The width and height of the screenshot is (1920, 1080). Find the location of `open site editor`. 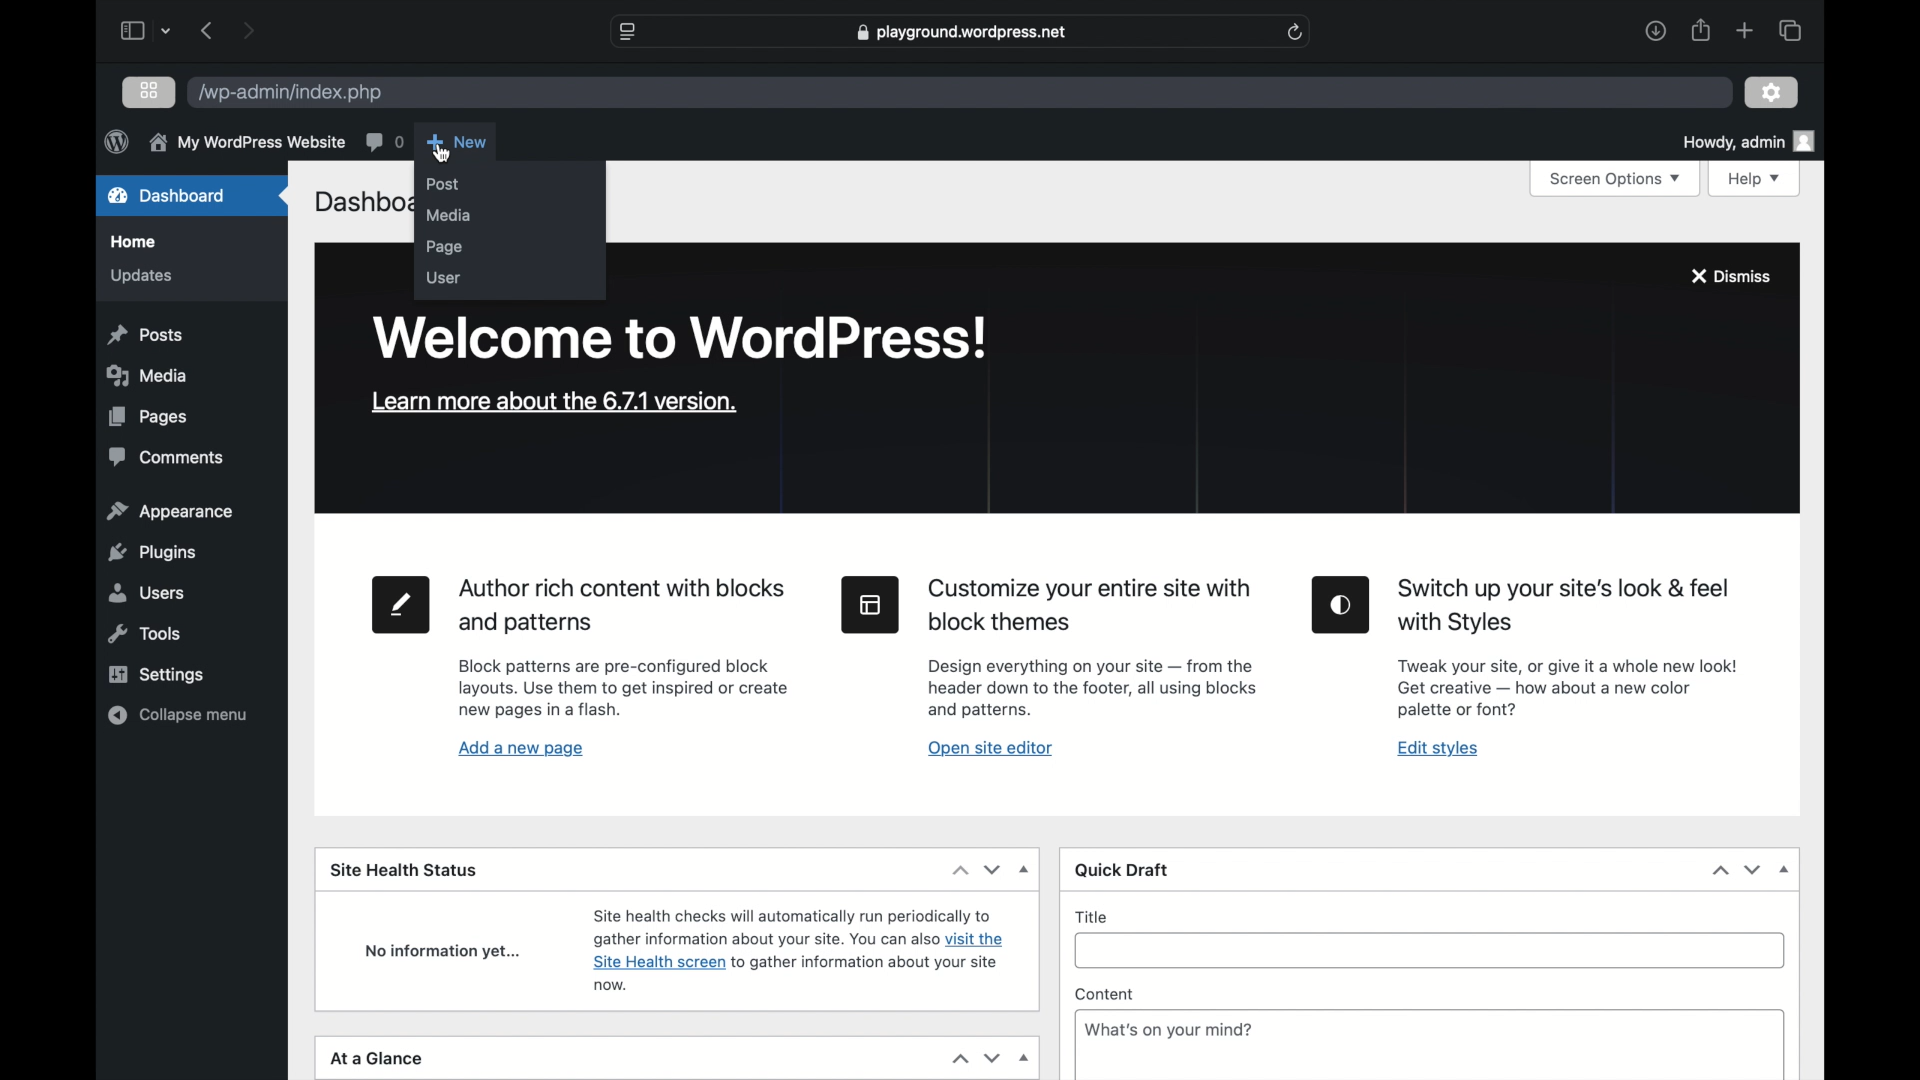

open site editor is located at coordinates (991, 749).